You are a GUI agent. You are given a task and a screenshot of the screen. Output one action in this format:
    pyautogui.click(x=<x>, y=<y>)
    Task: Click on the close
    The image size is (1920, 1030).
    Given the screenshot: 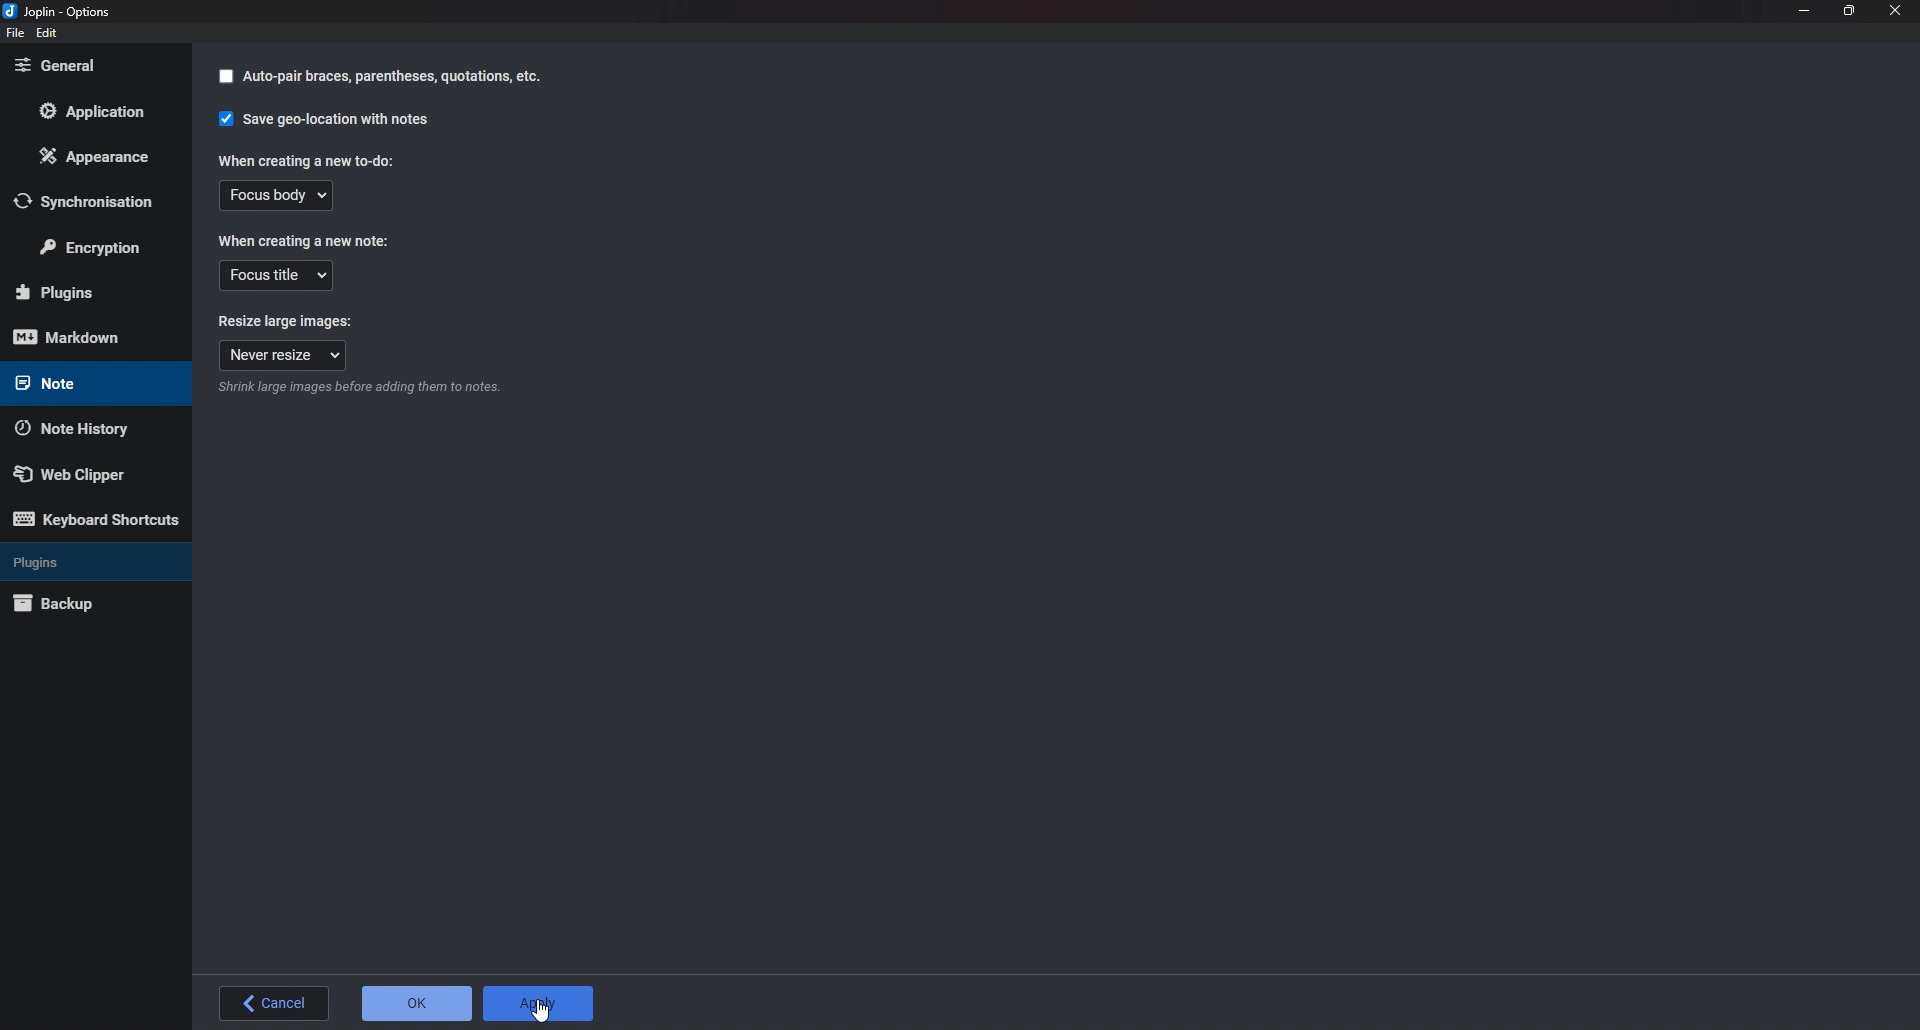 What is the action you would take?
    pyautogui.click(x=1894, y=13)
    